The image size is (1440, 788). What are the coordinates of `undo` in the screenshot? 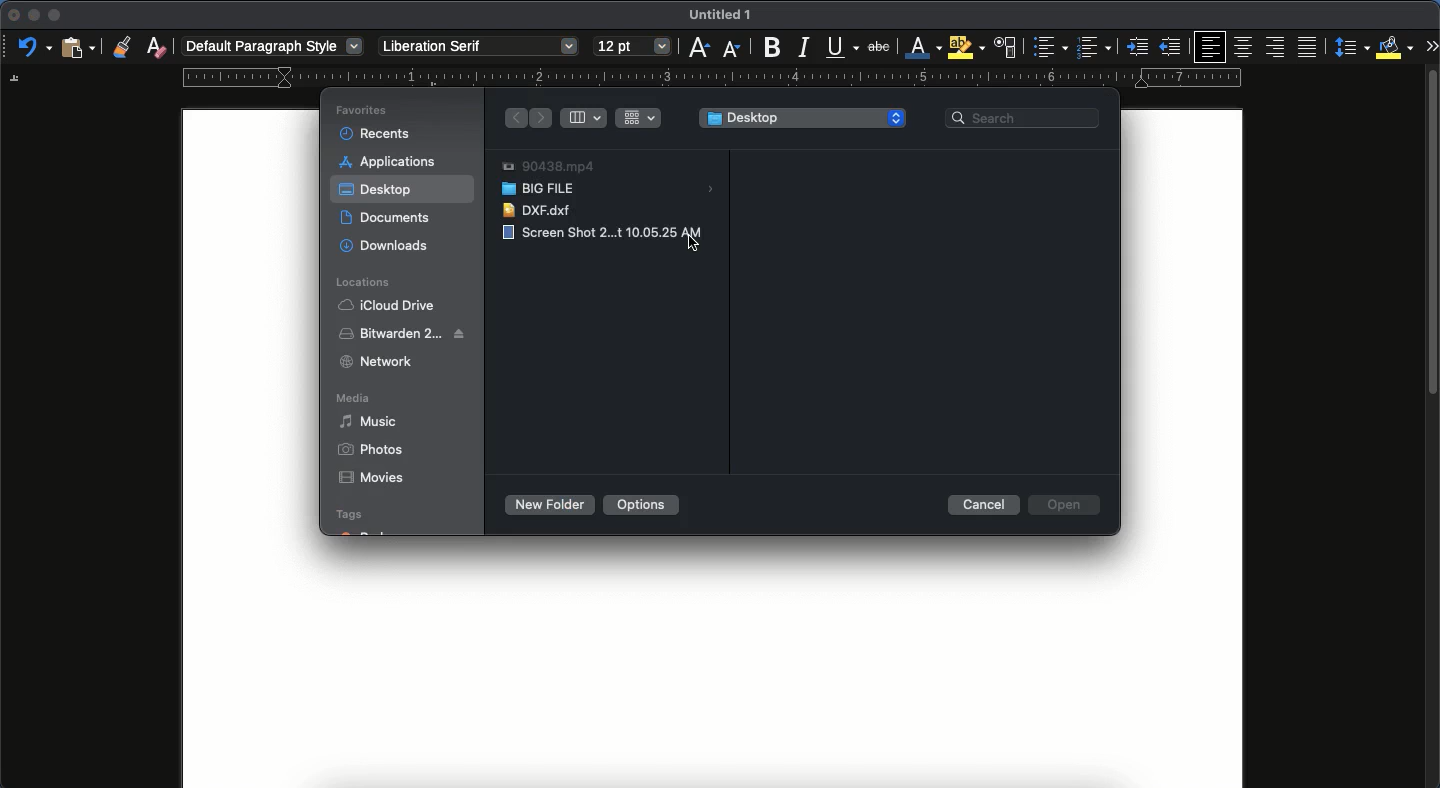 It's located at (35, 48).